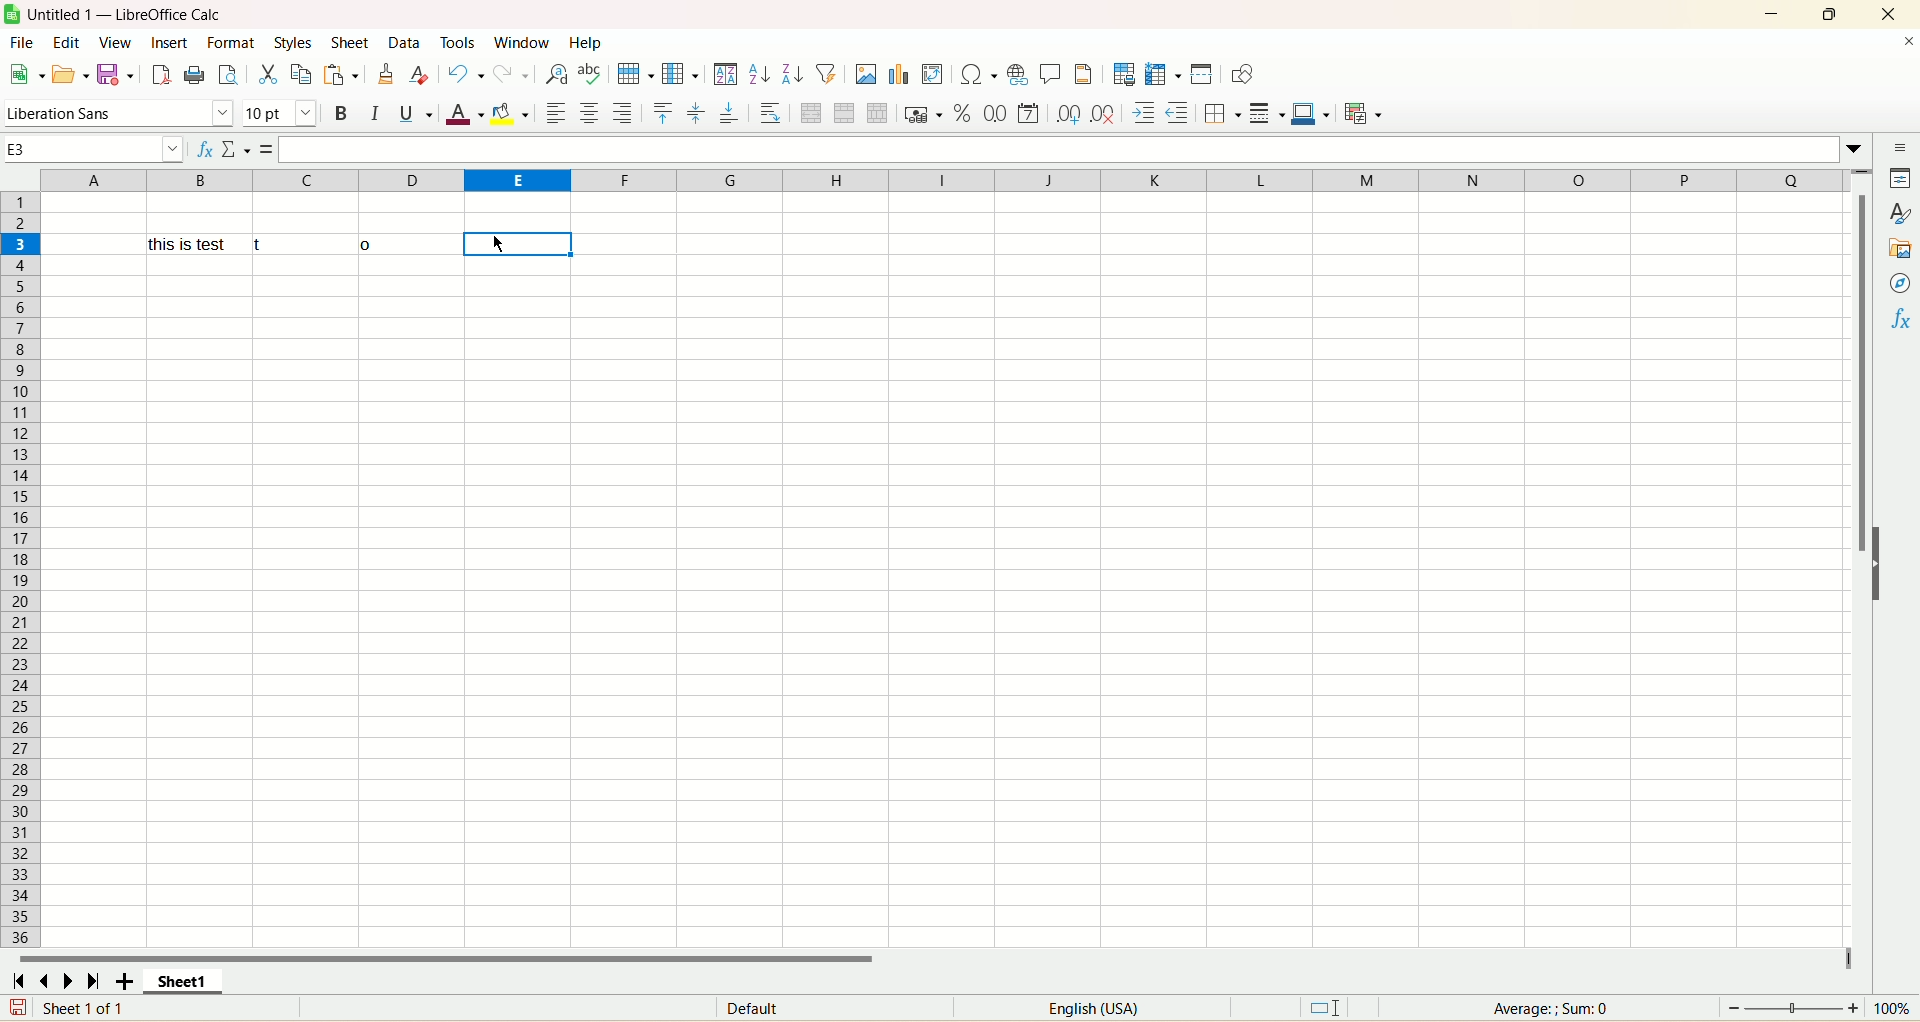 This screenshot has width=1920, height=1022. I want to click on print preview, so click(226, 73).